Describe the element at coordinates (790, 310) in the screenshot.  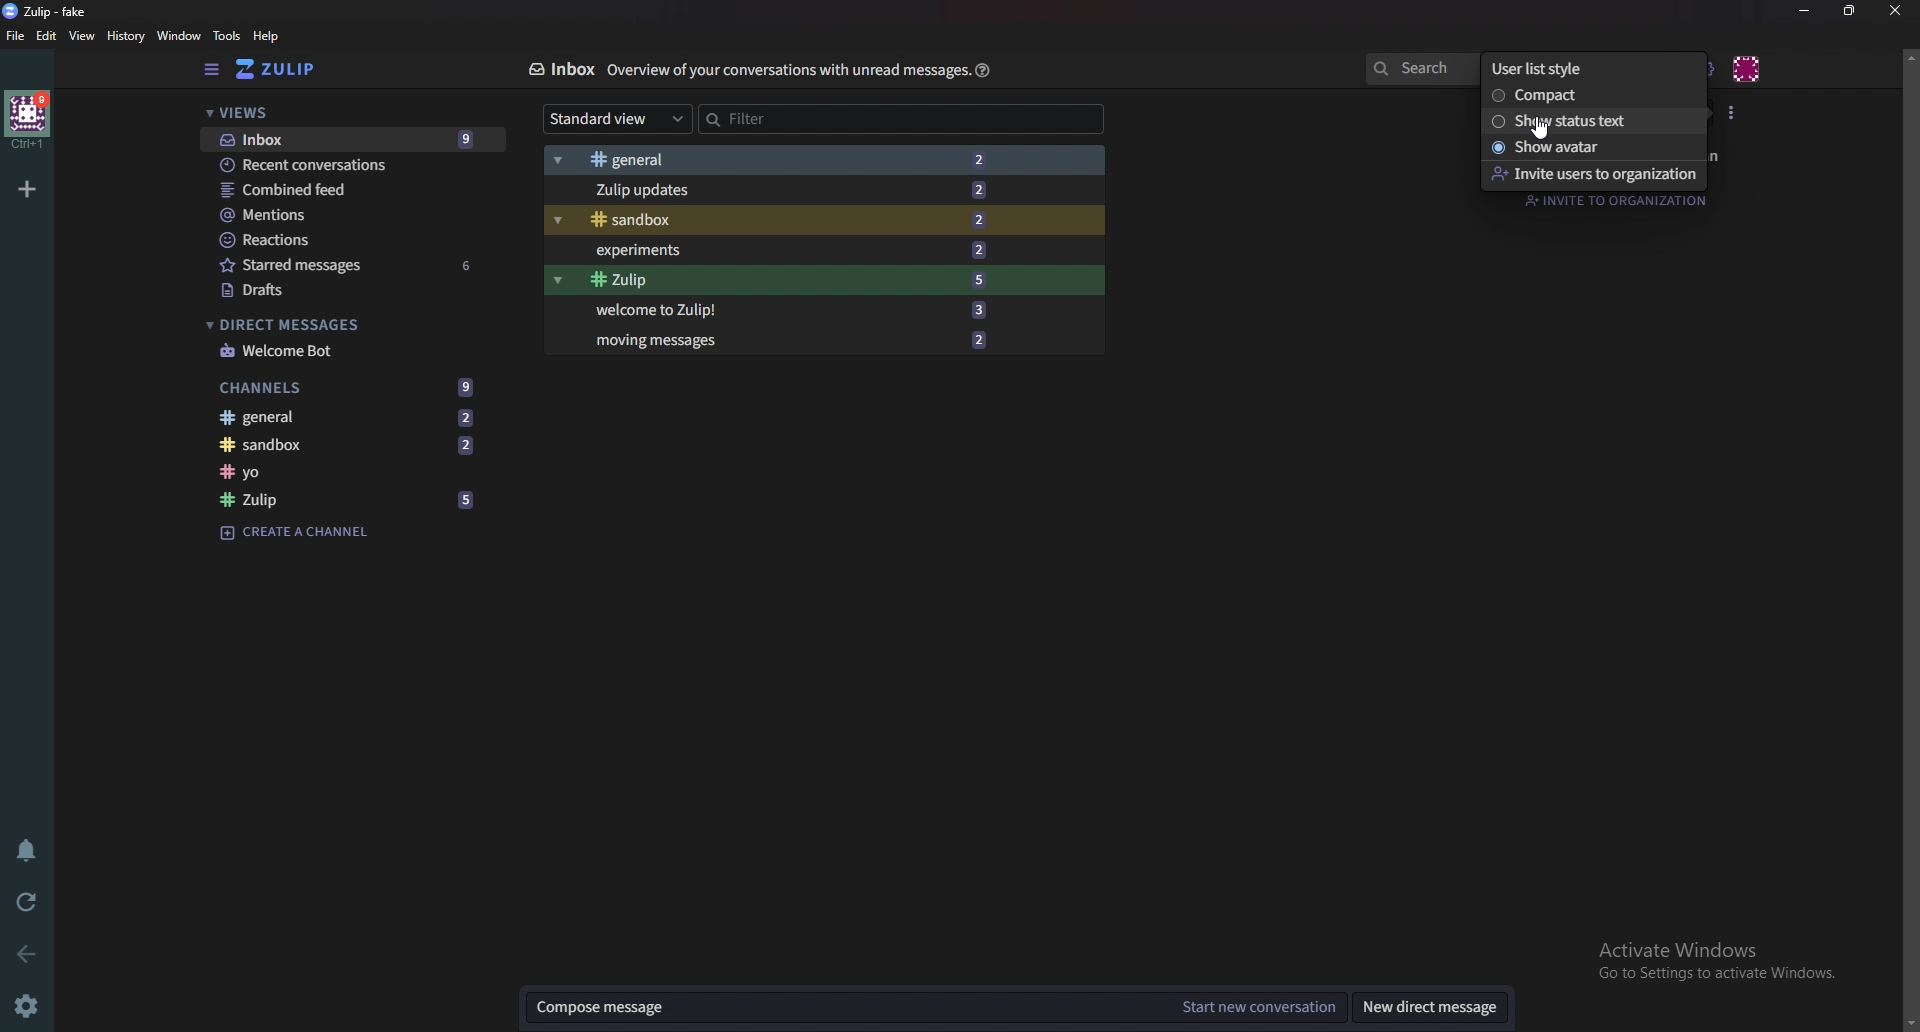
I see `Welcome to zulip` at that location.